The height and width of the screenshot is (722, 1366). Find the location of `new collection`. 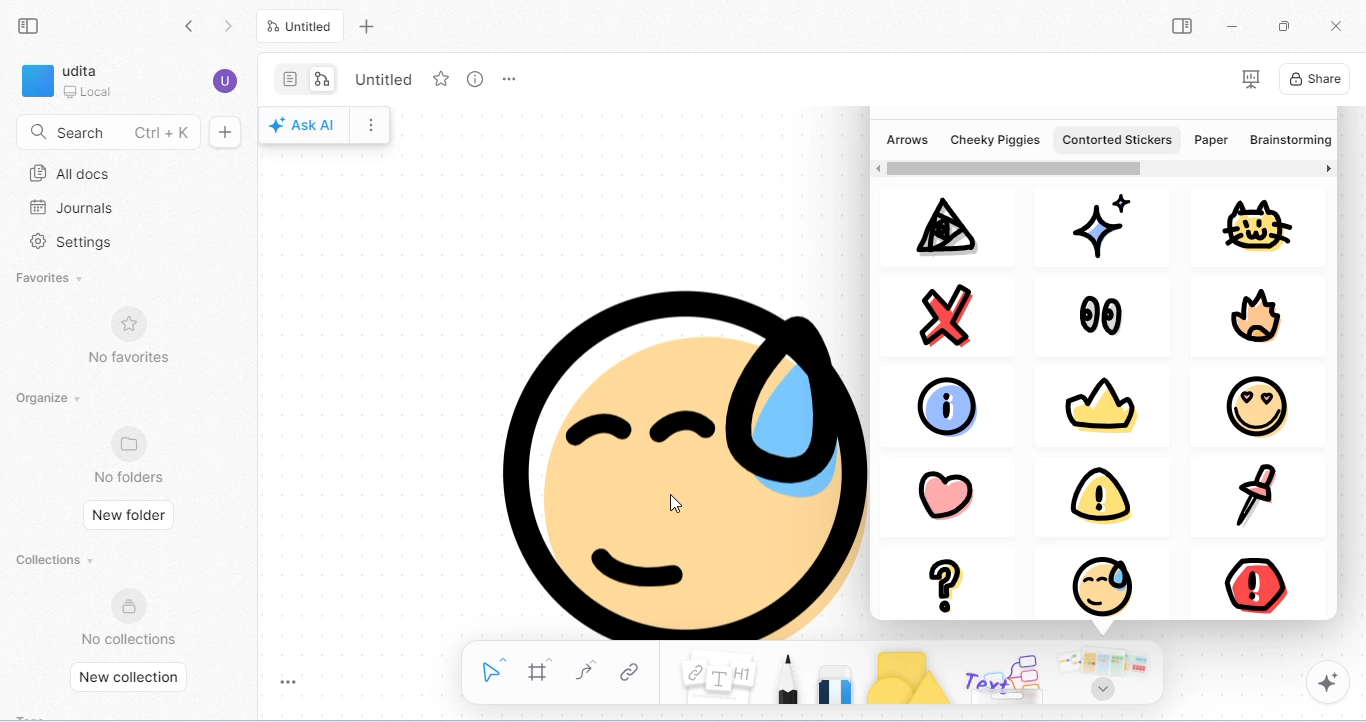

new collection is located at coordinates (135, 678).